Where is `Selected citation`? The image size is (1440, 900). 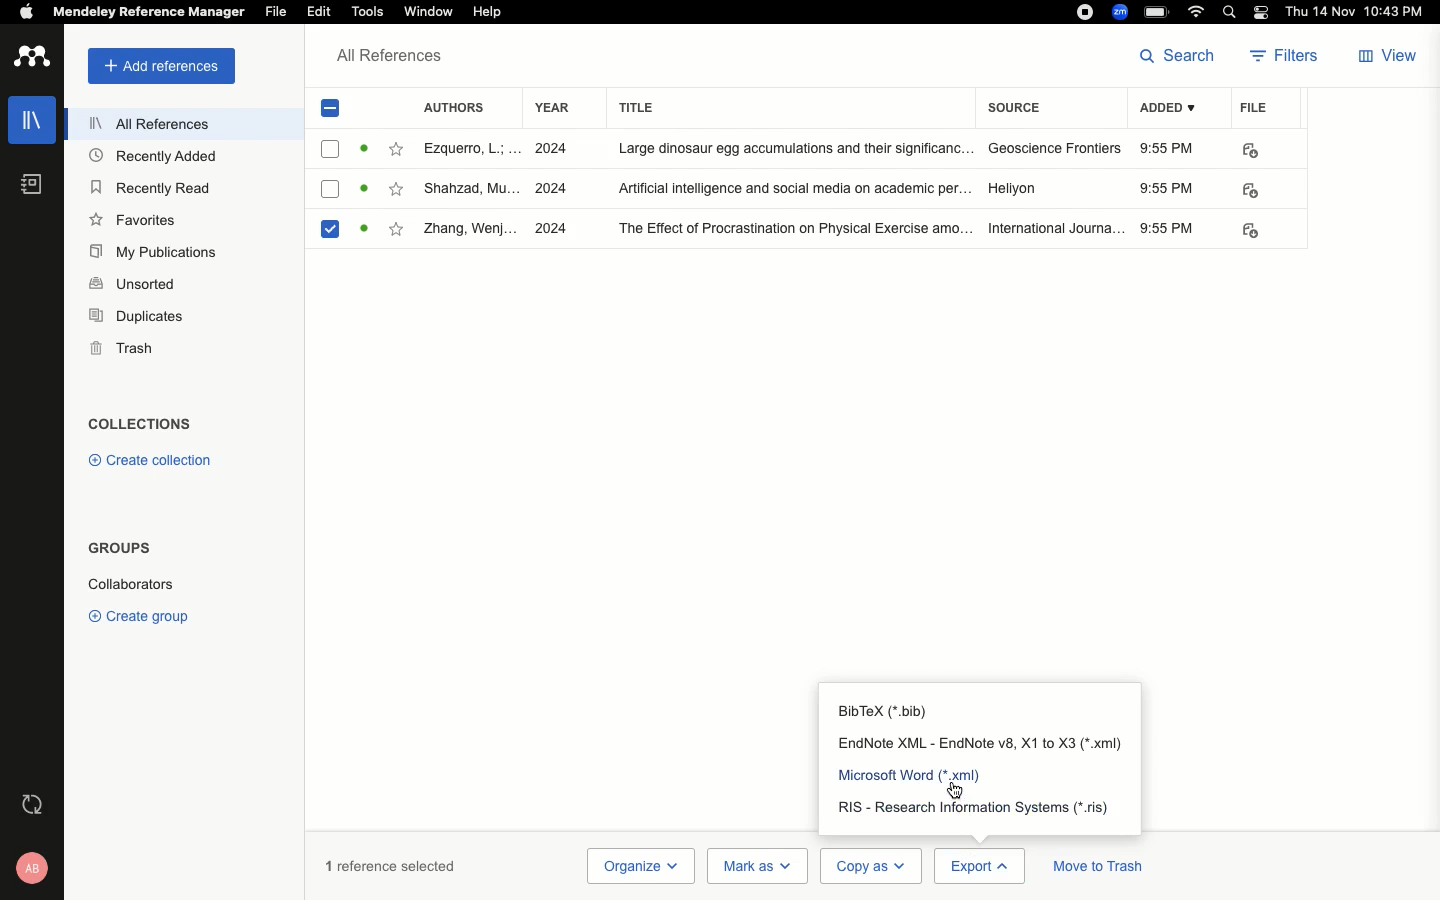
Selected citation is located at coordinates (334, 235).